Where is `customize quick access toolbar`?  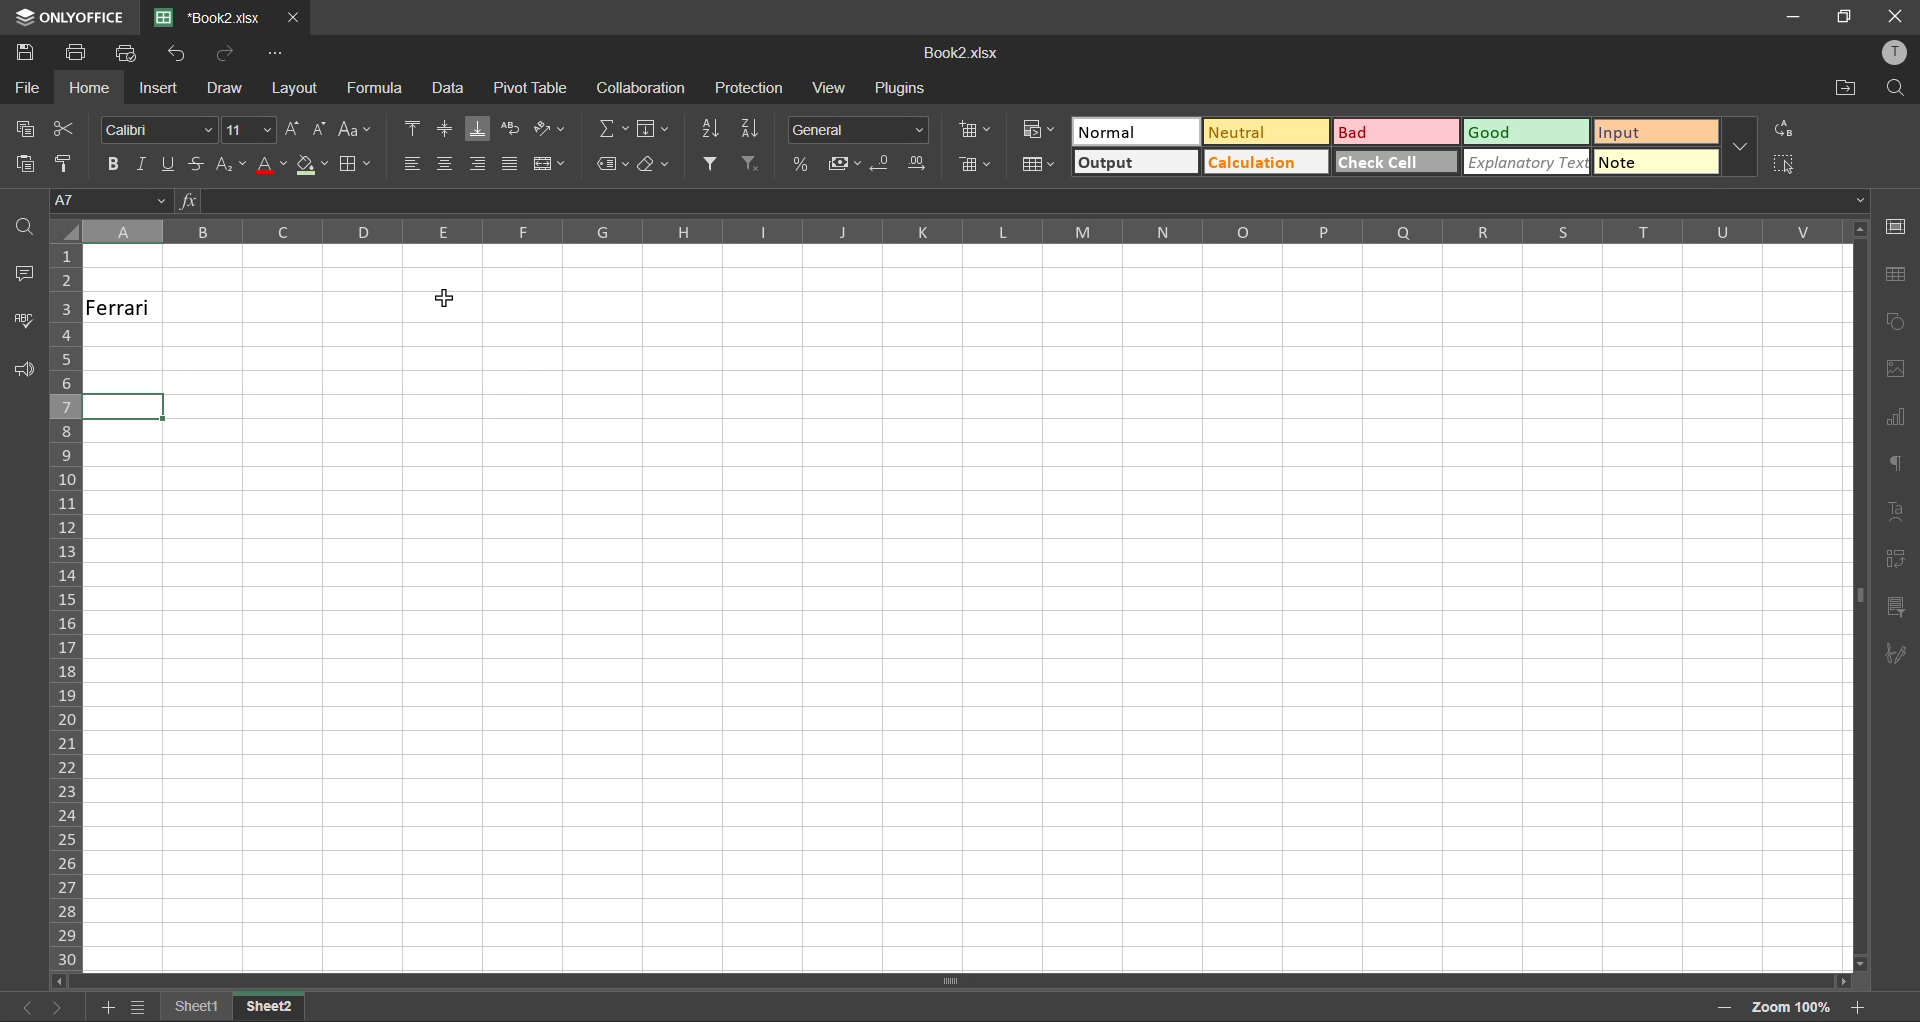 customize quick access toolbar is located at coordinates (277, 55).